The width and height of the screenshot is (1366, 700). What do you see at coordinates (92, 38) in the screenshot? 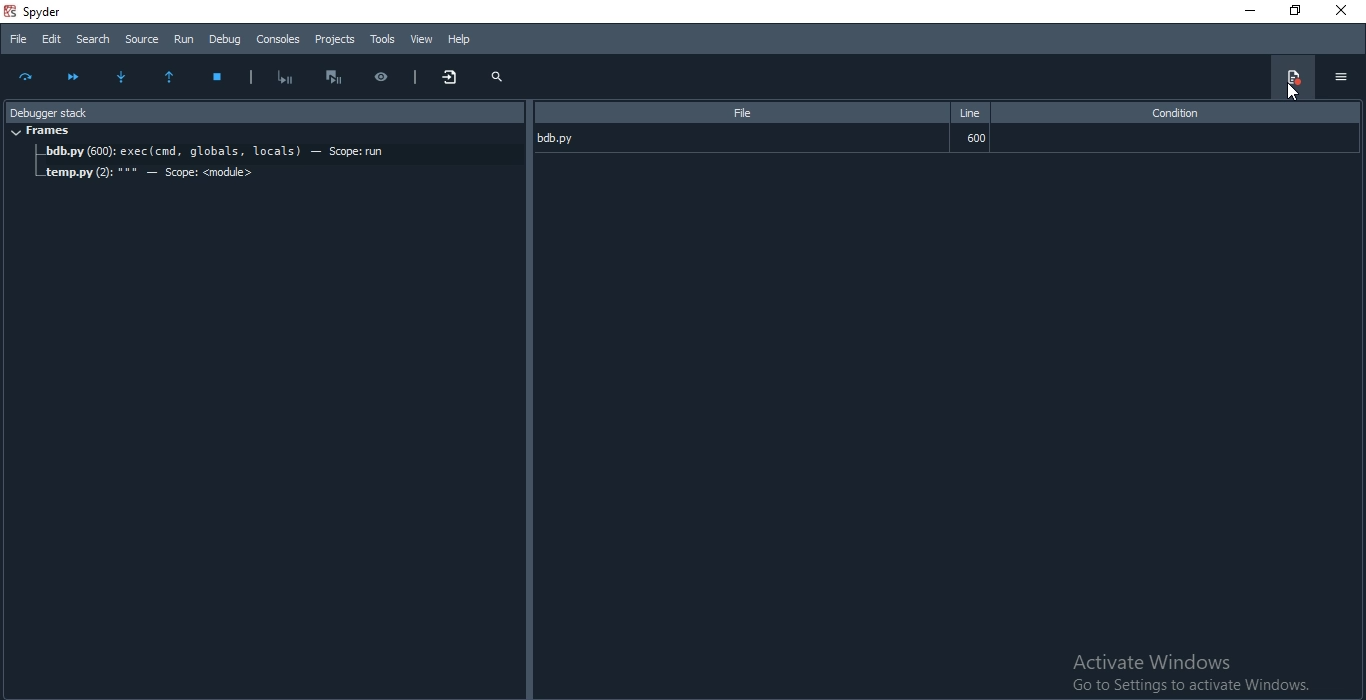
I see `Search` at bounding box center [92, 38].